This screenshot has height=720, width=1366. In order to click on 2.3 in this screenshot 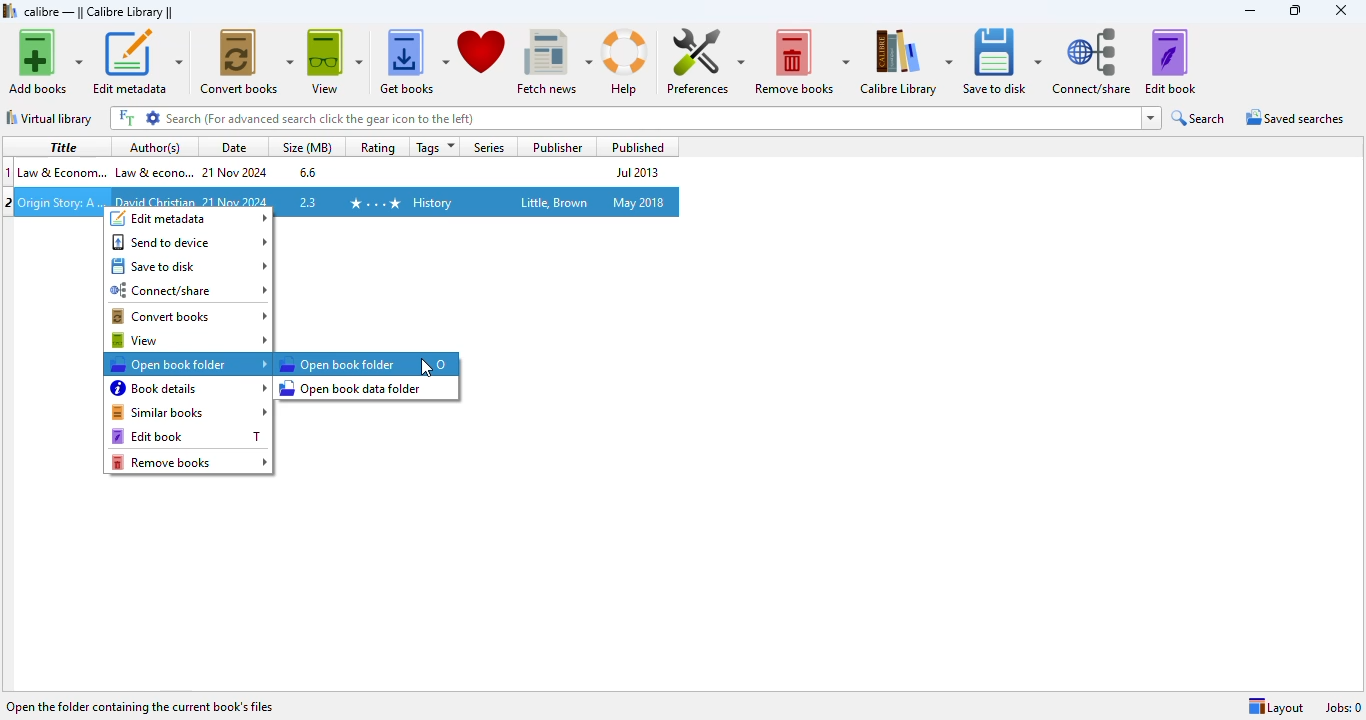, I will do `click(307, 202)`.